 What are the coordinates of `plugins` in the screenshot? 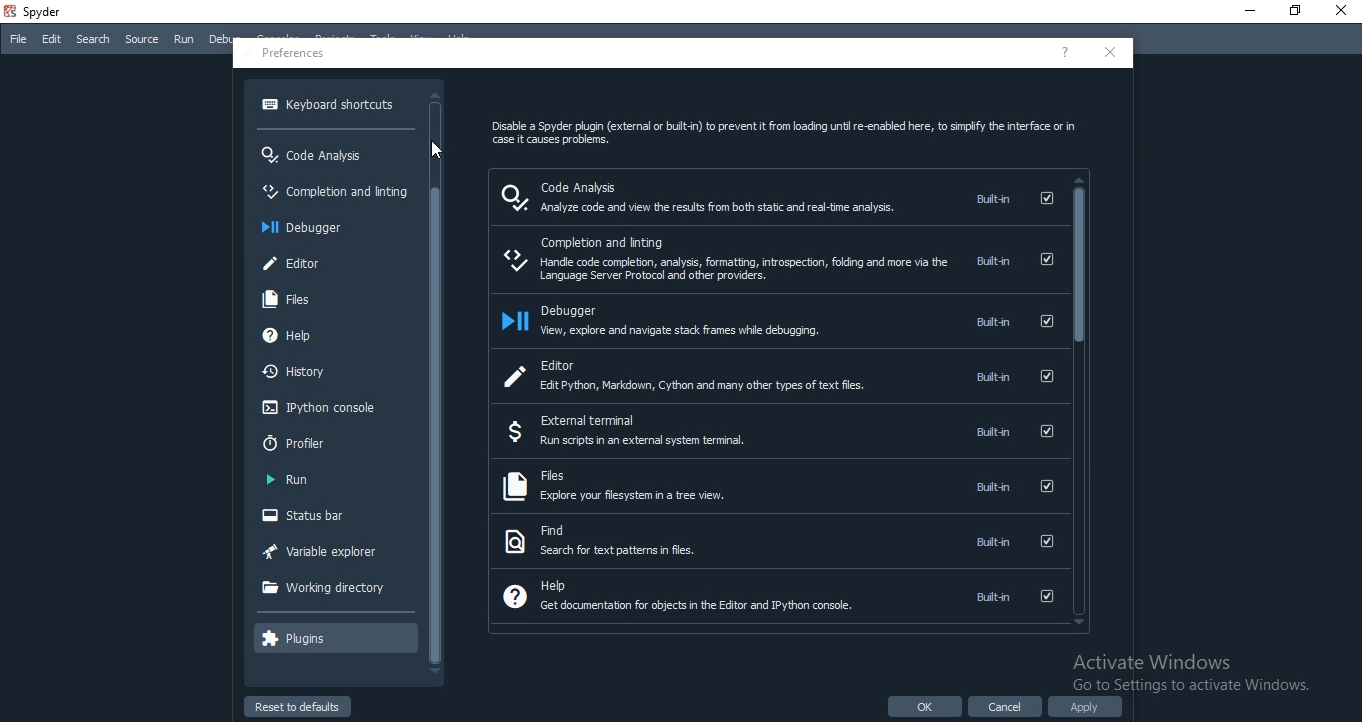 It's located at (331, 637).